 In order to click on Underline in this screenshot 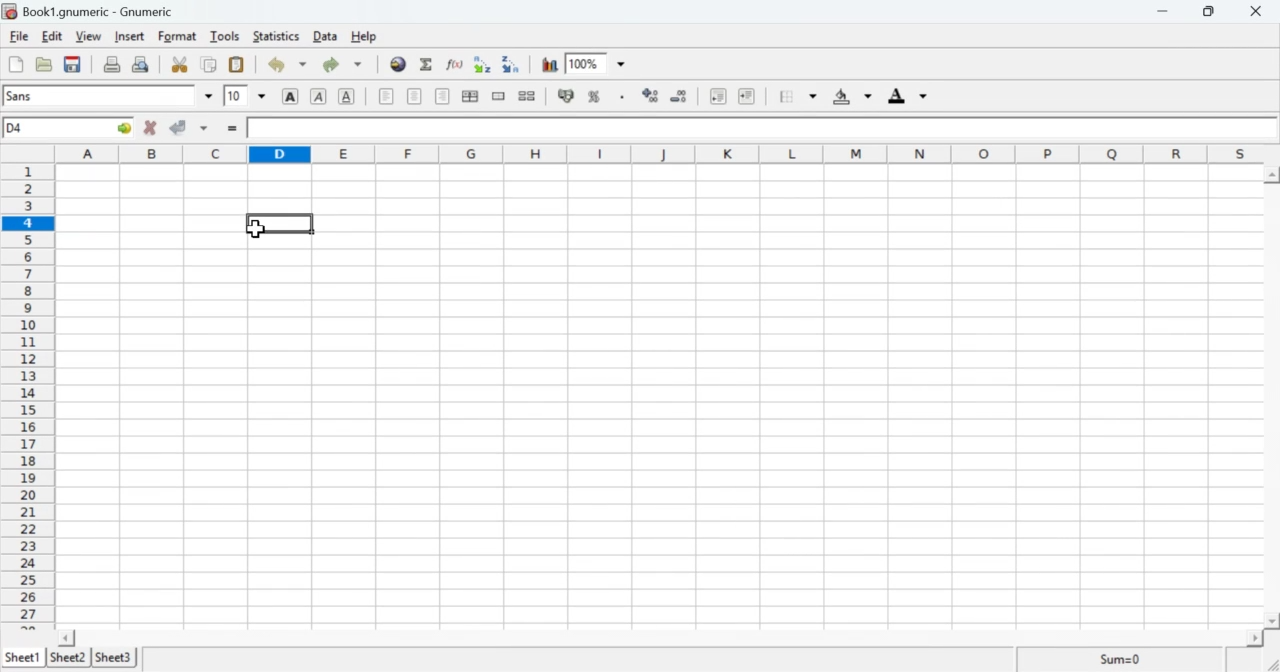, I will do `click(348, 97)`.